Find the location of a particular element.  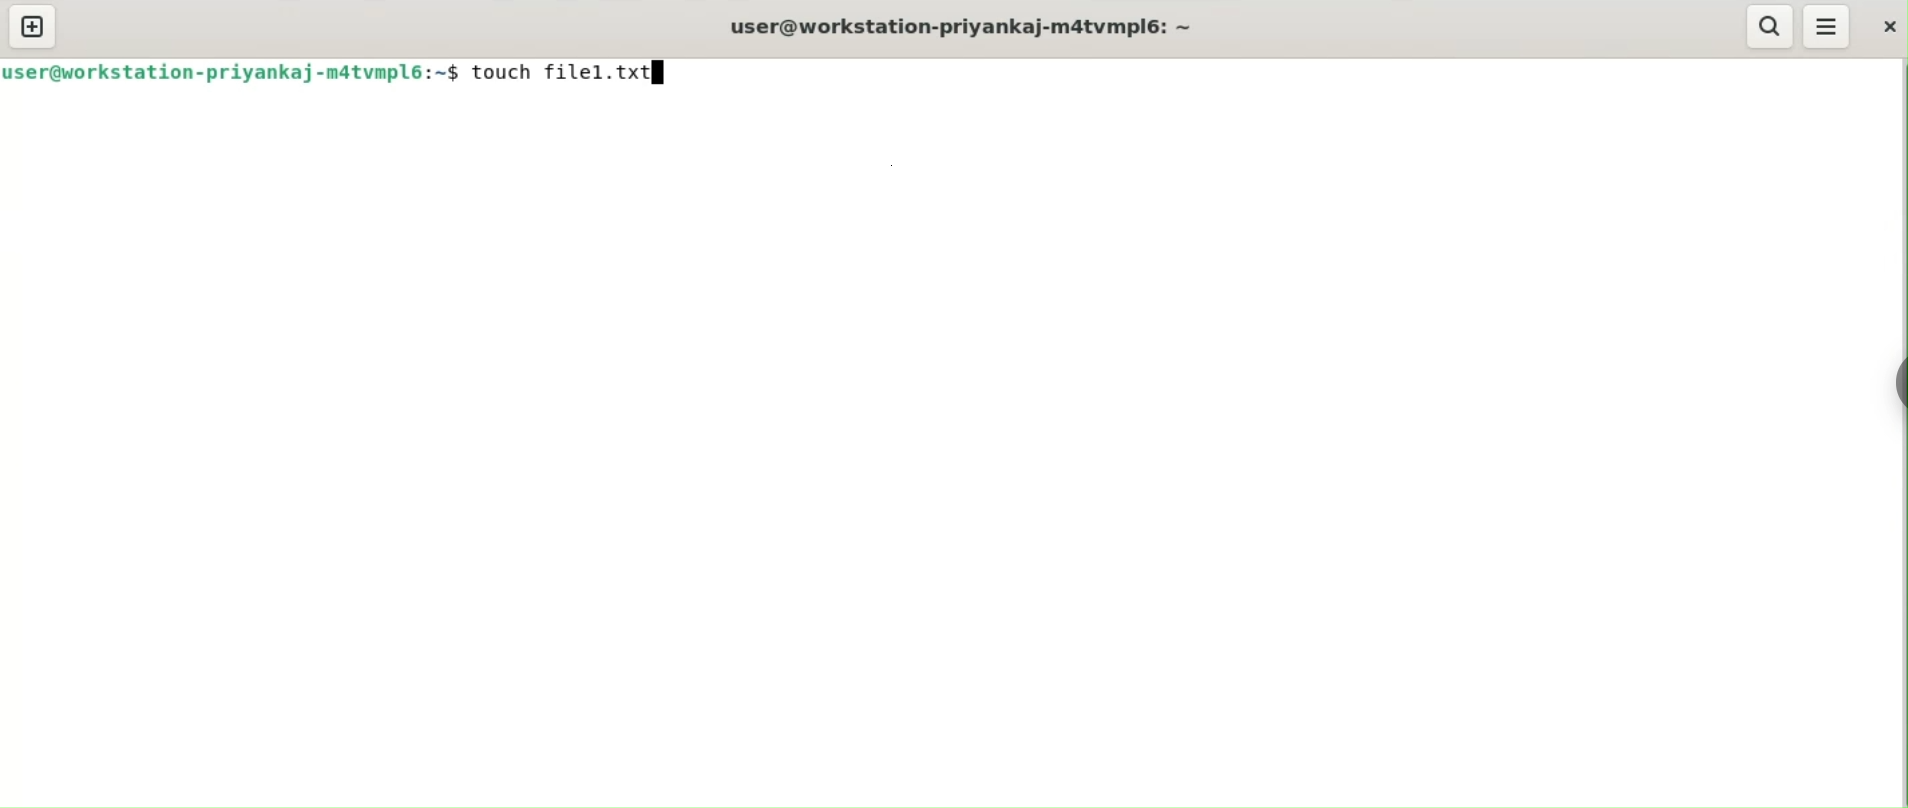

touch file1.txt is located at coordinates (569, 76).